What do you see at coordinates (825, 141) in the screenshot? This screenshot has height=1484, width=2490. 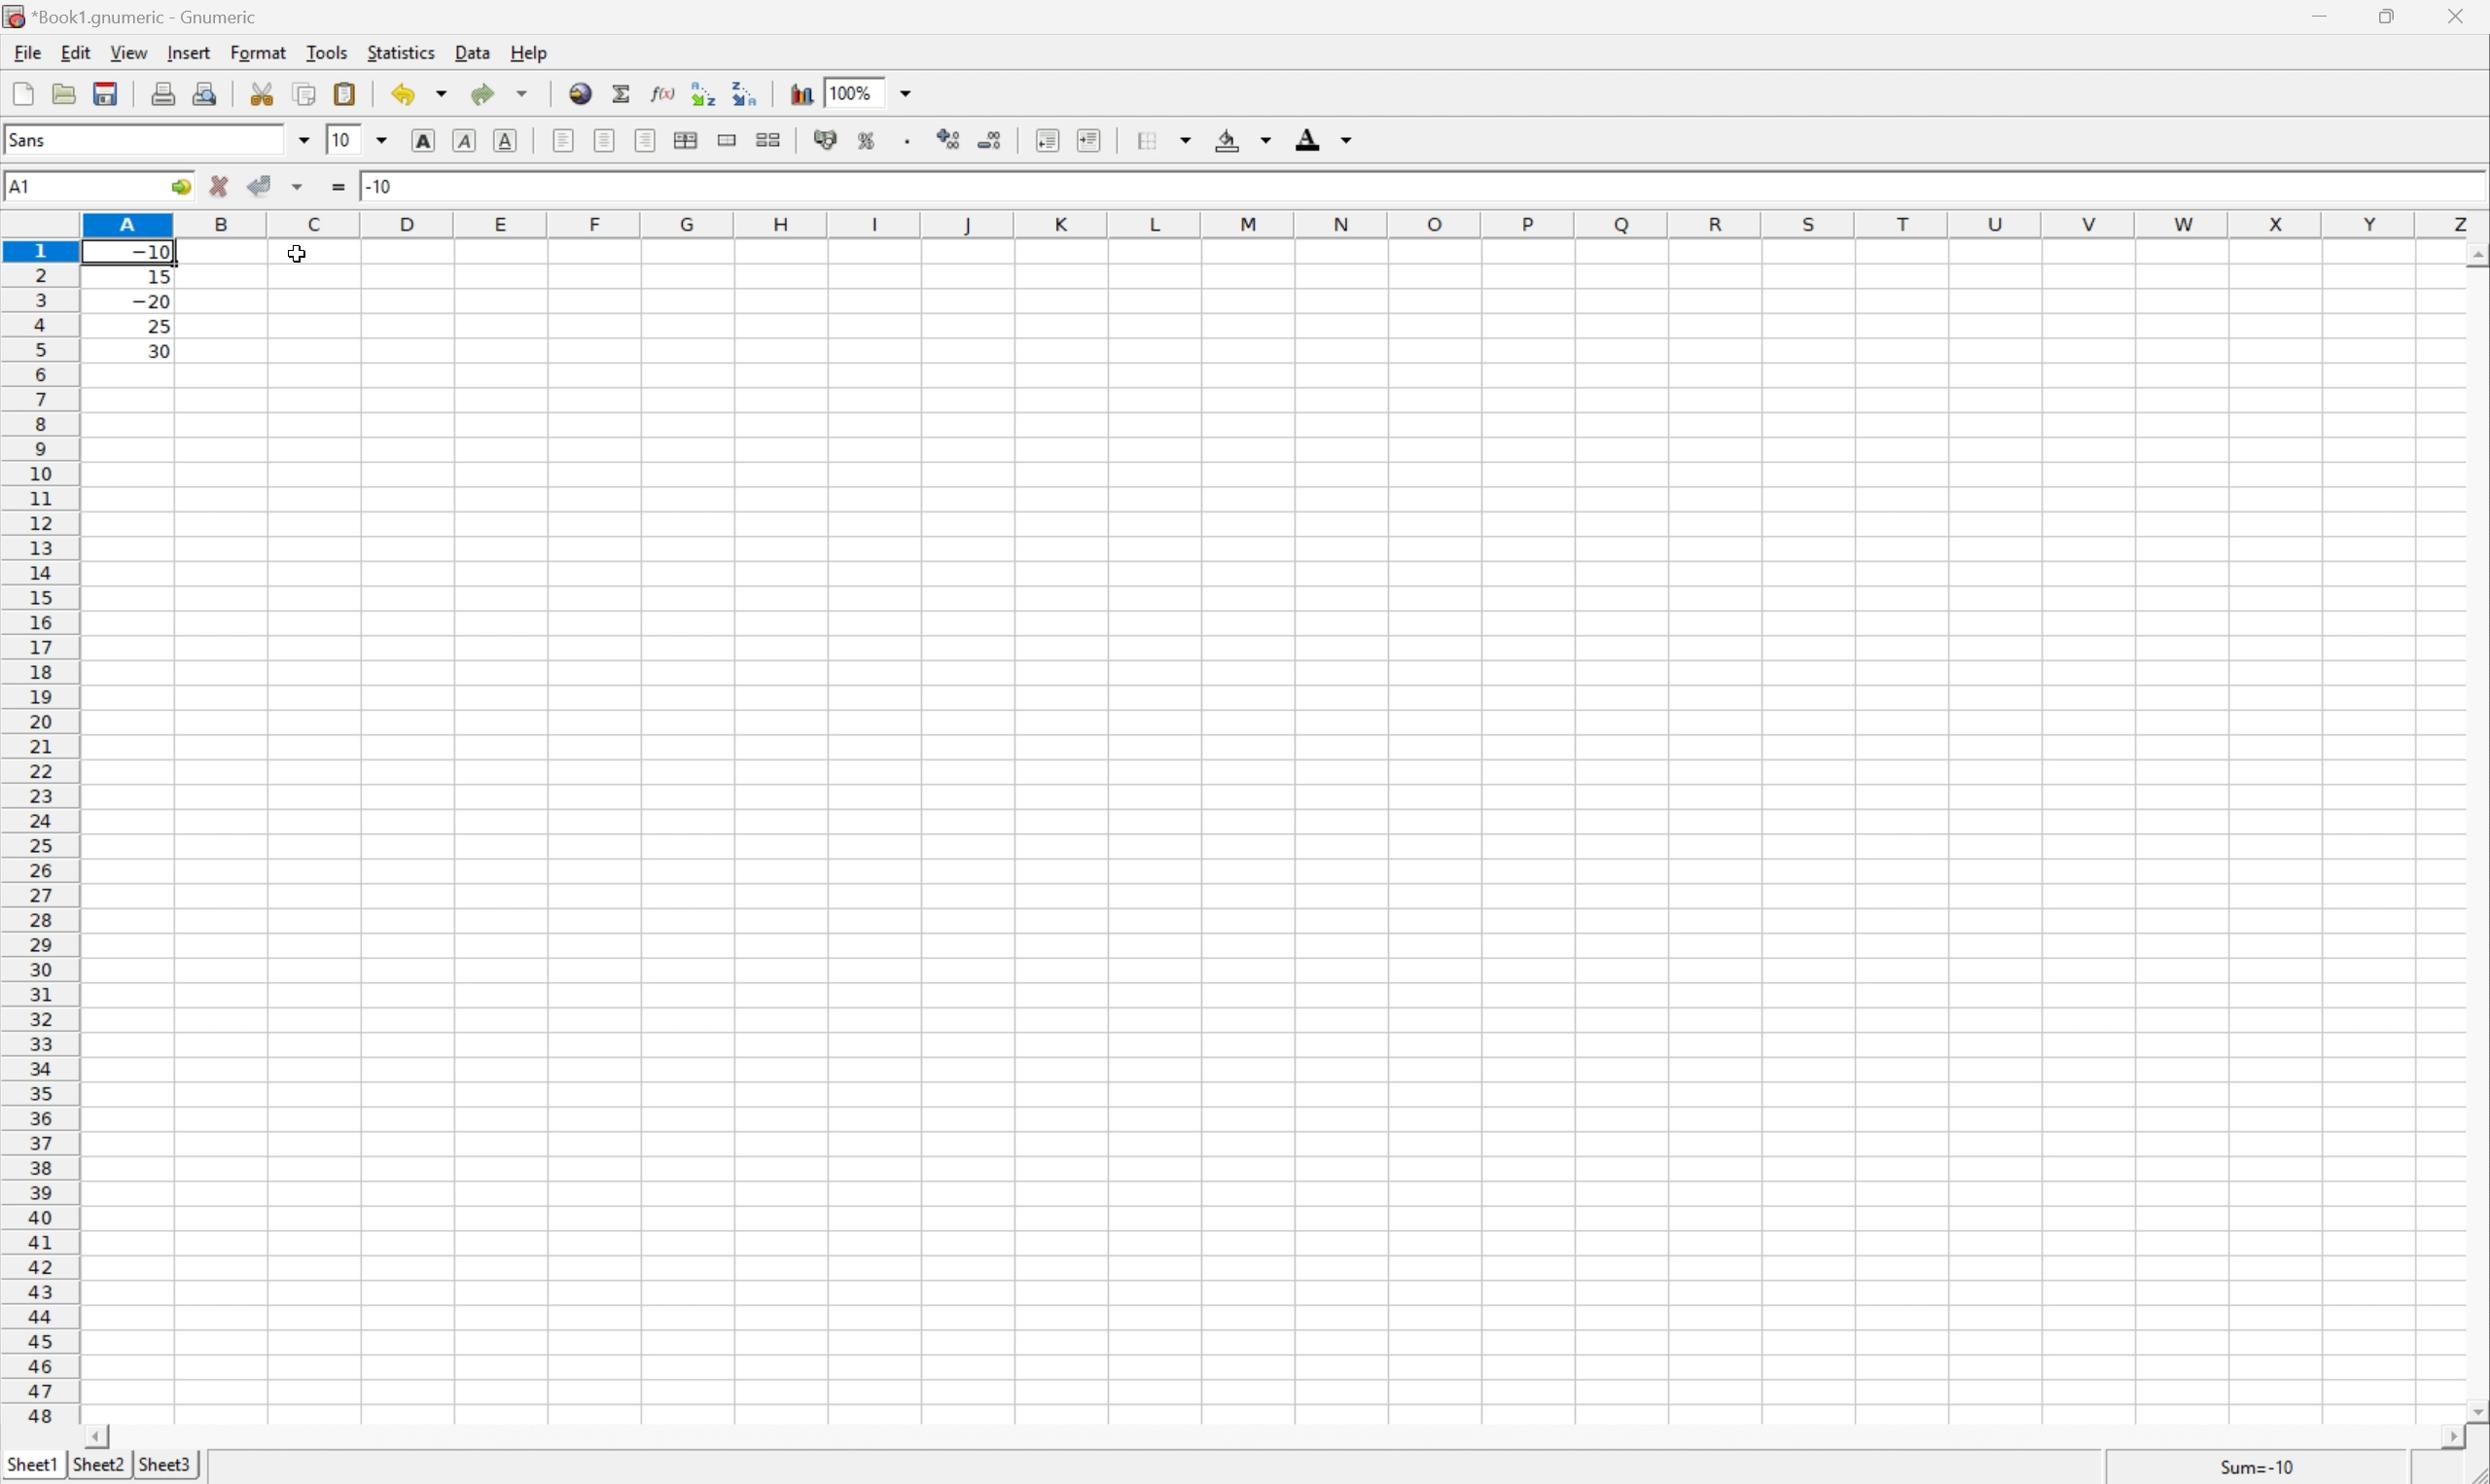 I see `Format the selection as accounting` at bounding box center [825, 141].